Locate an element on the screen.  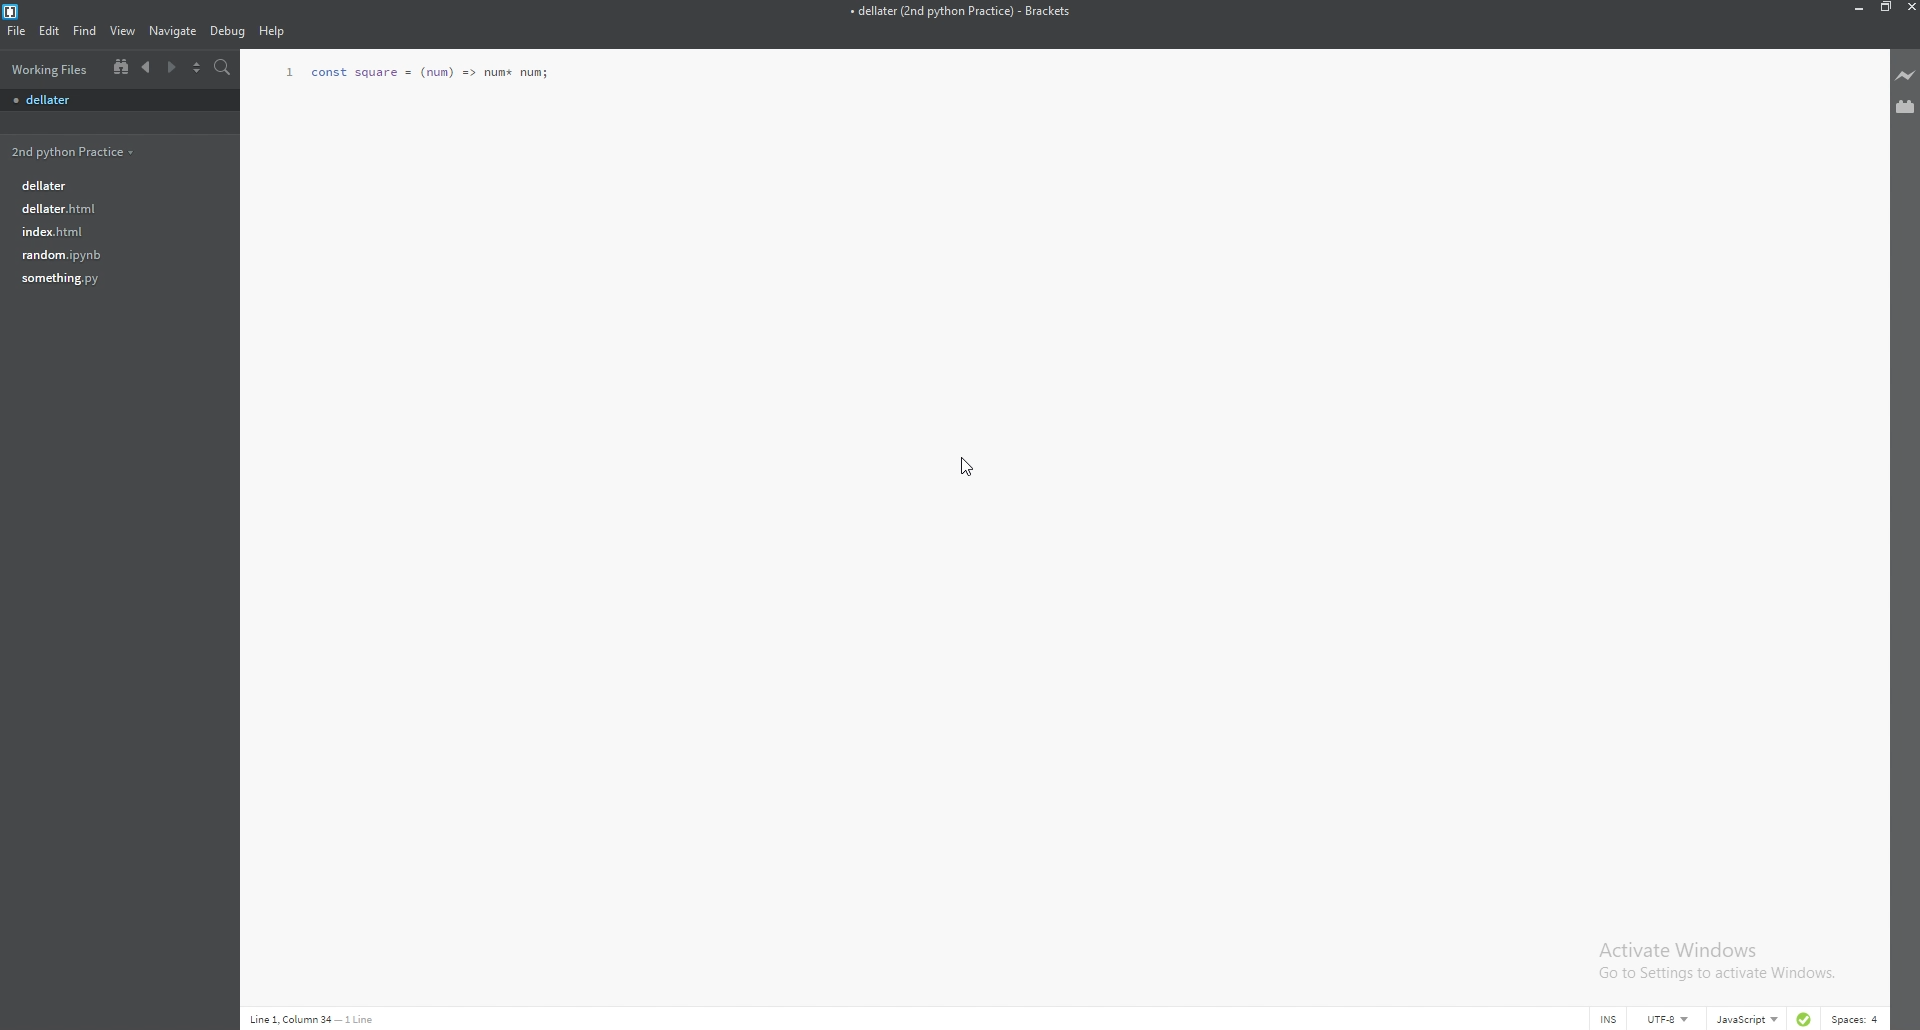
file is located at coordinates (111, 231).